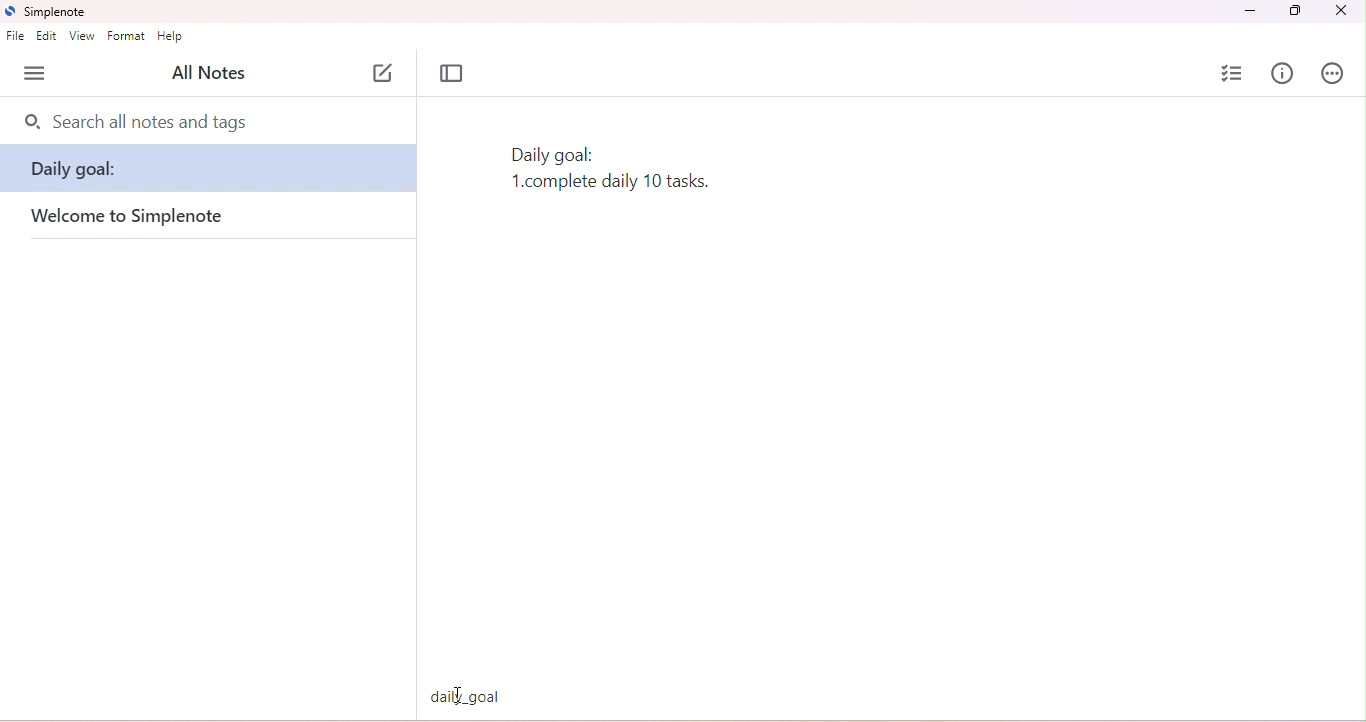 The image size is (1366, 722). What do you see at coordinates (49, 12) in the screenshot?
I see `simplenote` at bounding box center [49, 12].